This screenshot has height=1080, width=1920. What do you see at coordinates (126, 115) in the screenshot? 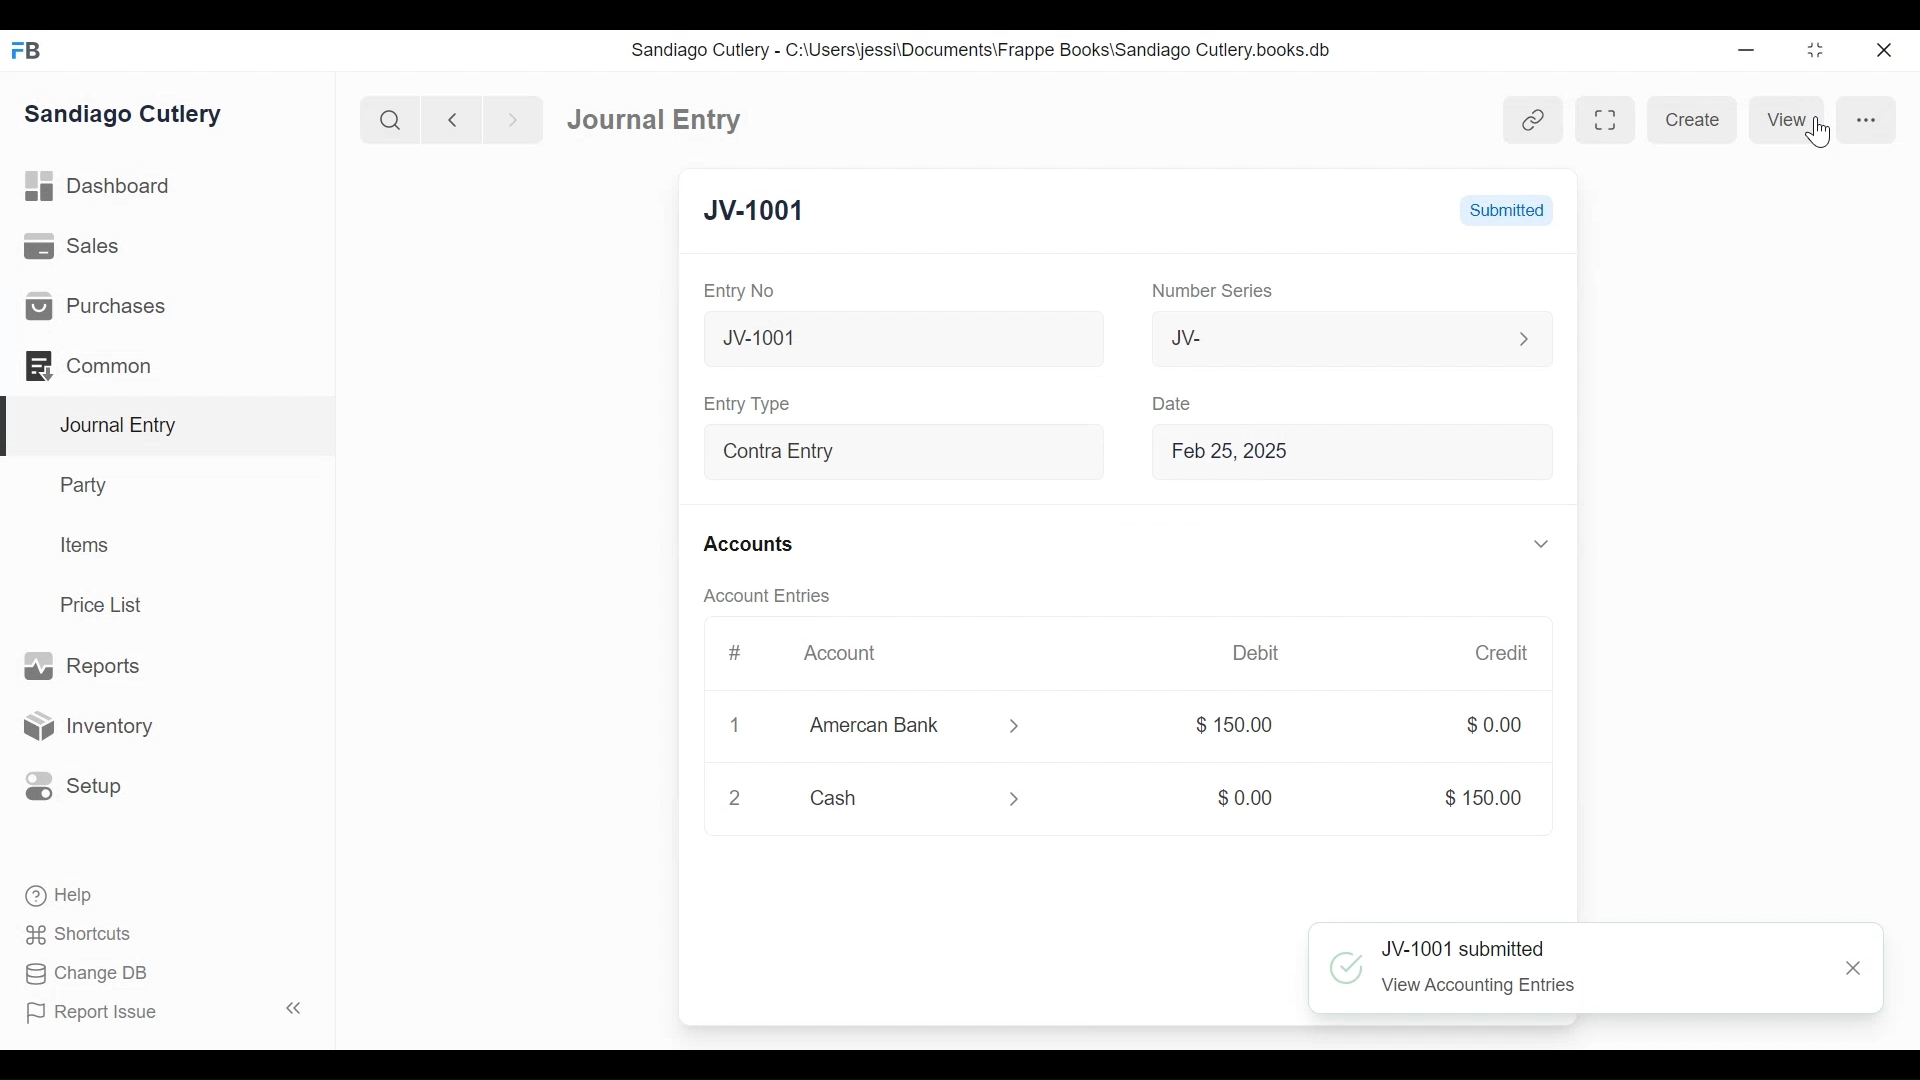
I see `Sandiago Cutlery` at bounding box center [126, 115].